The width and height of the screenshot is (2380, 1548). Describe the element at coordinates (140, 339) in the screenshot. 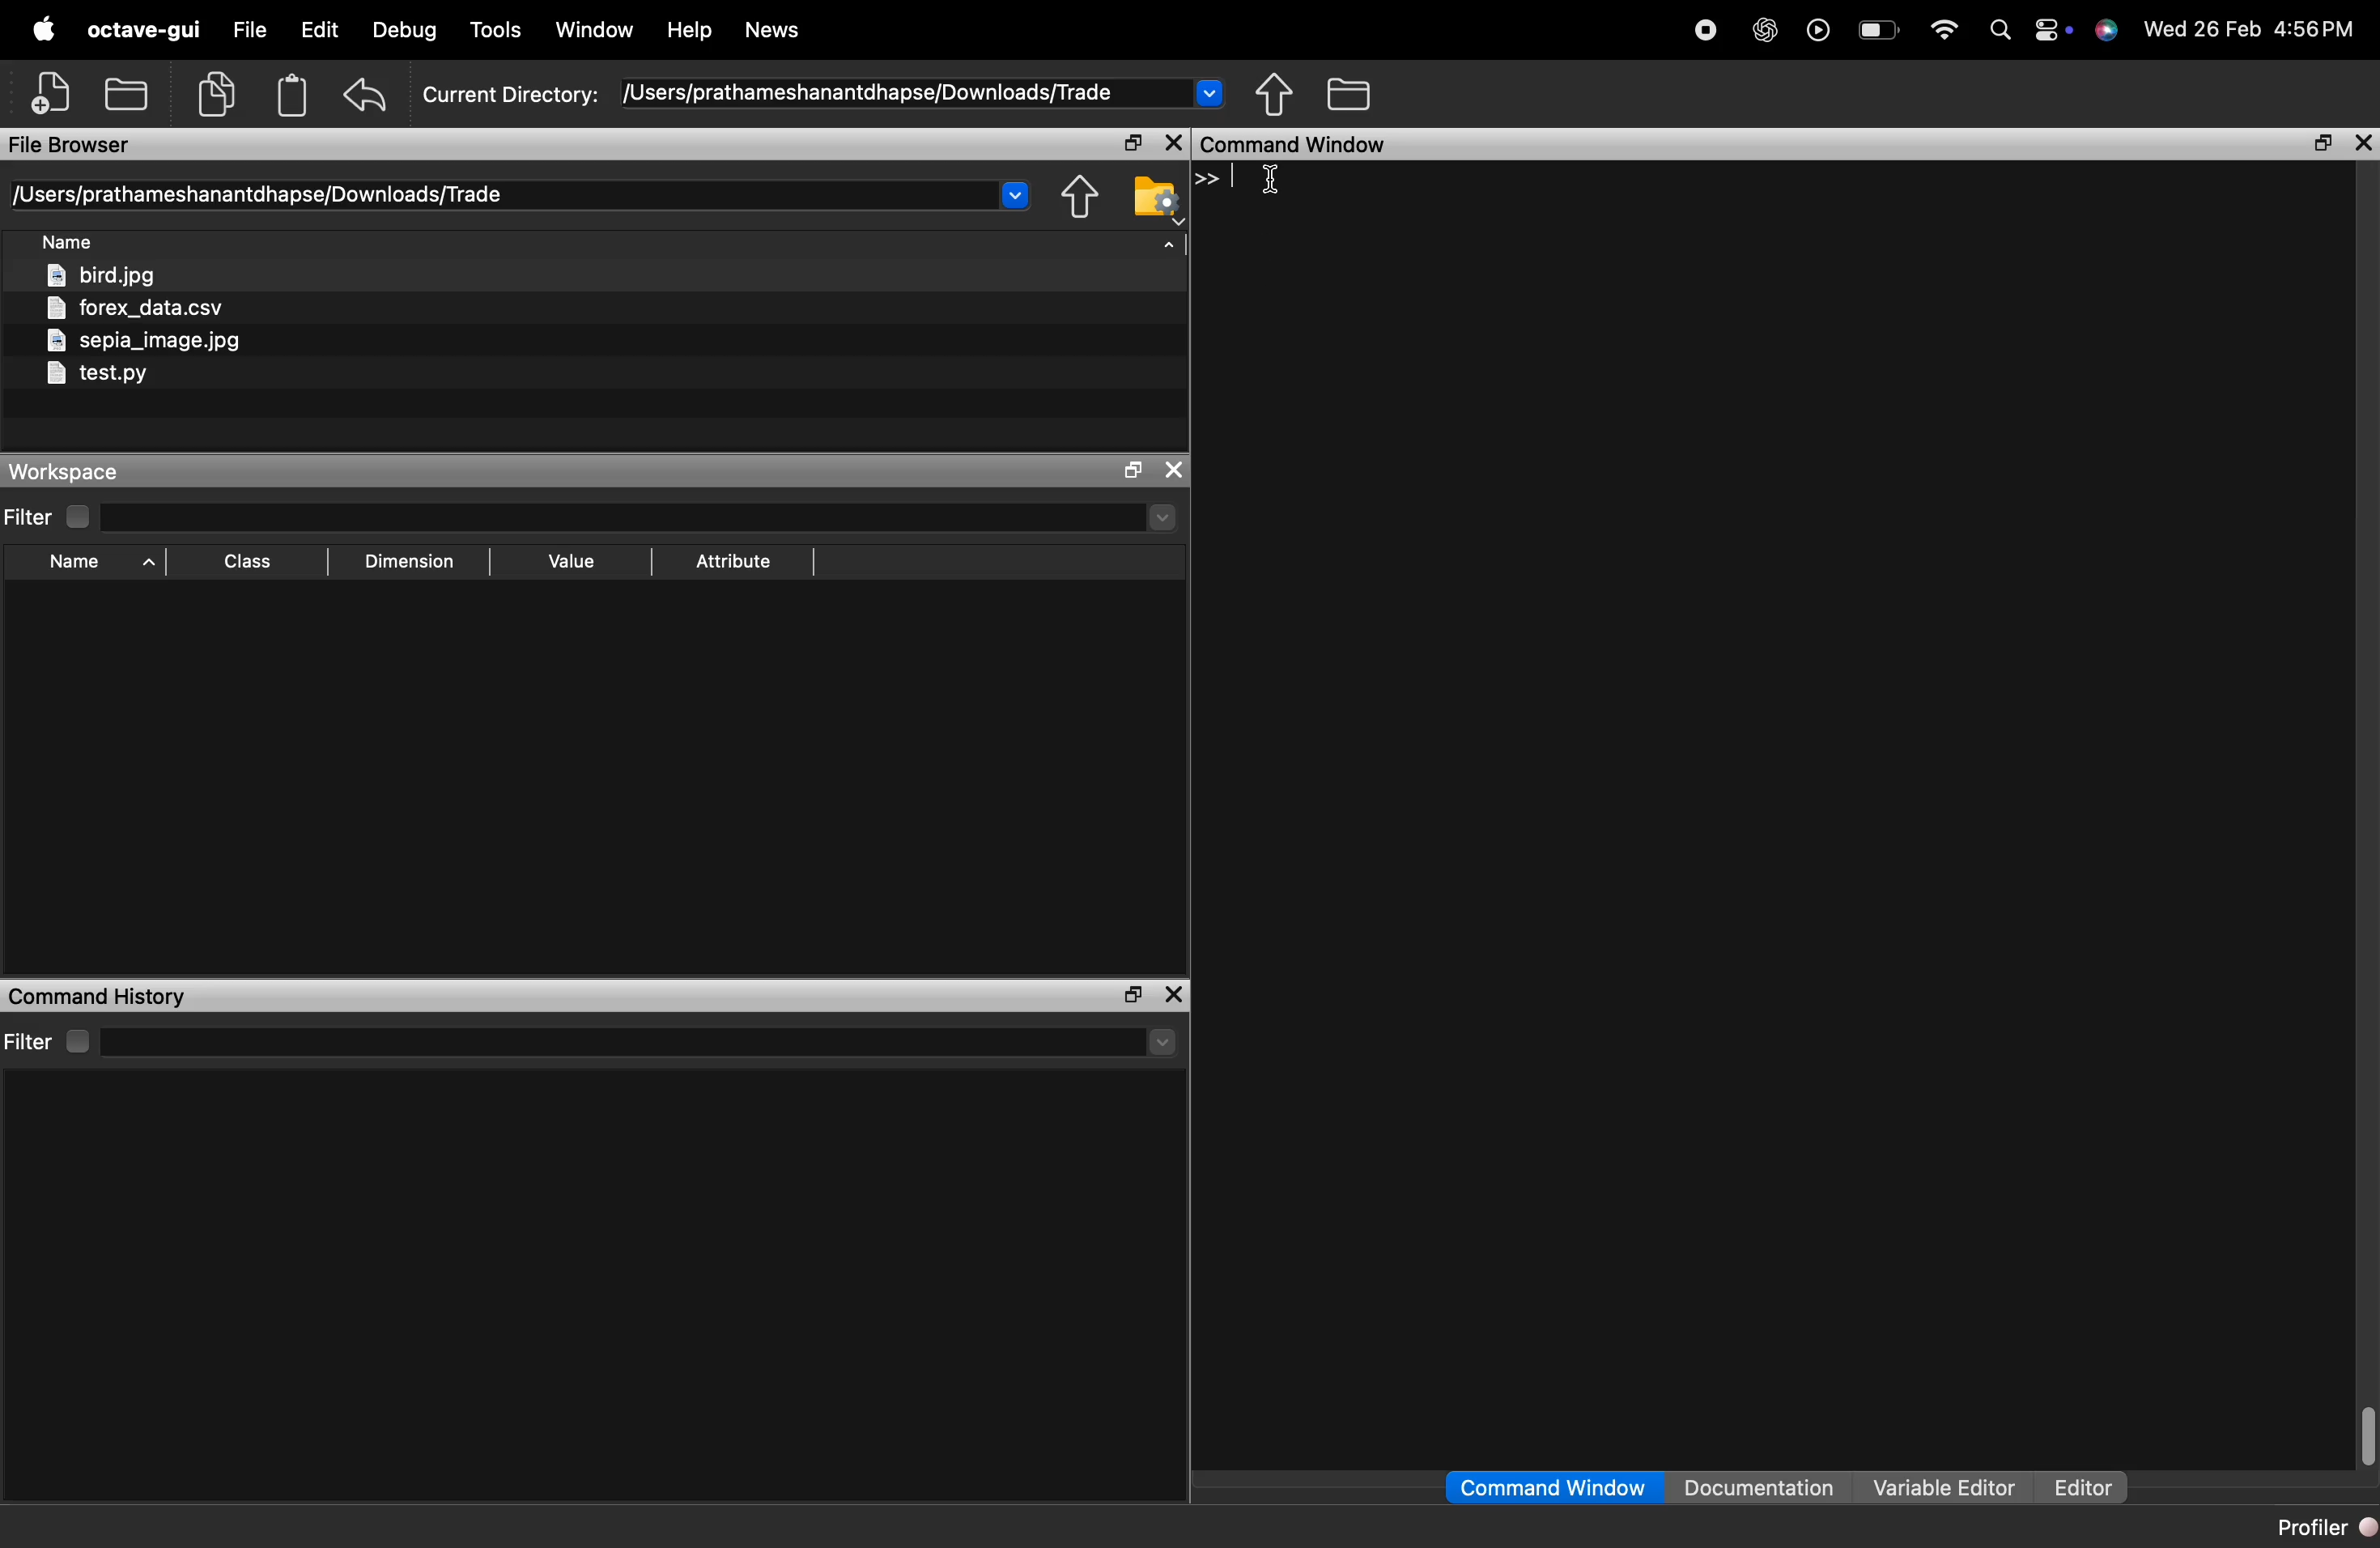

I see `sepia_image.jpg` at that location.